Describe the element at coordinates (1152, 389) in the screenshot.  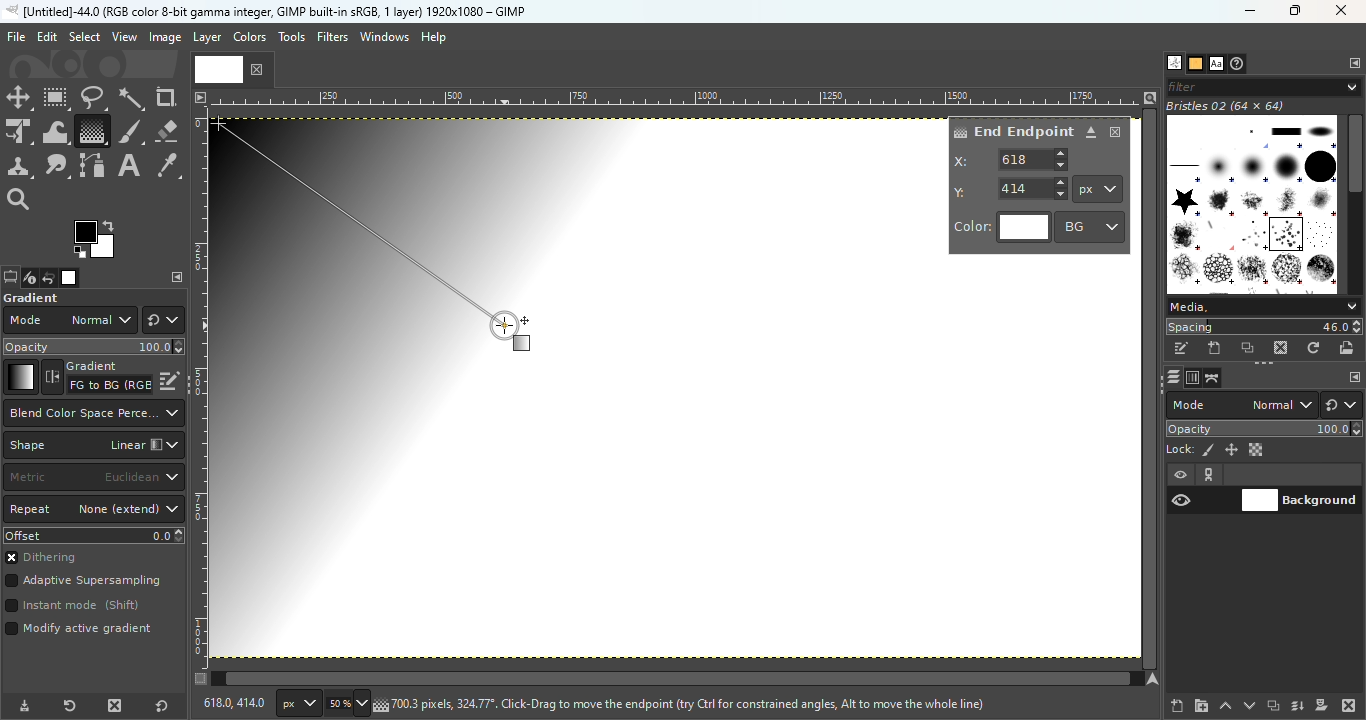
I see `Horizontal scroll bar` at that location.